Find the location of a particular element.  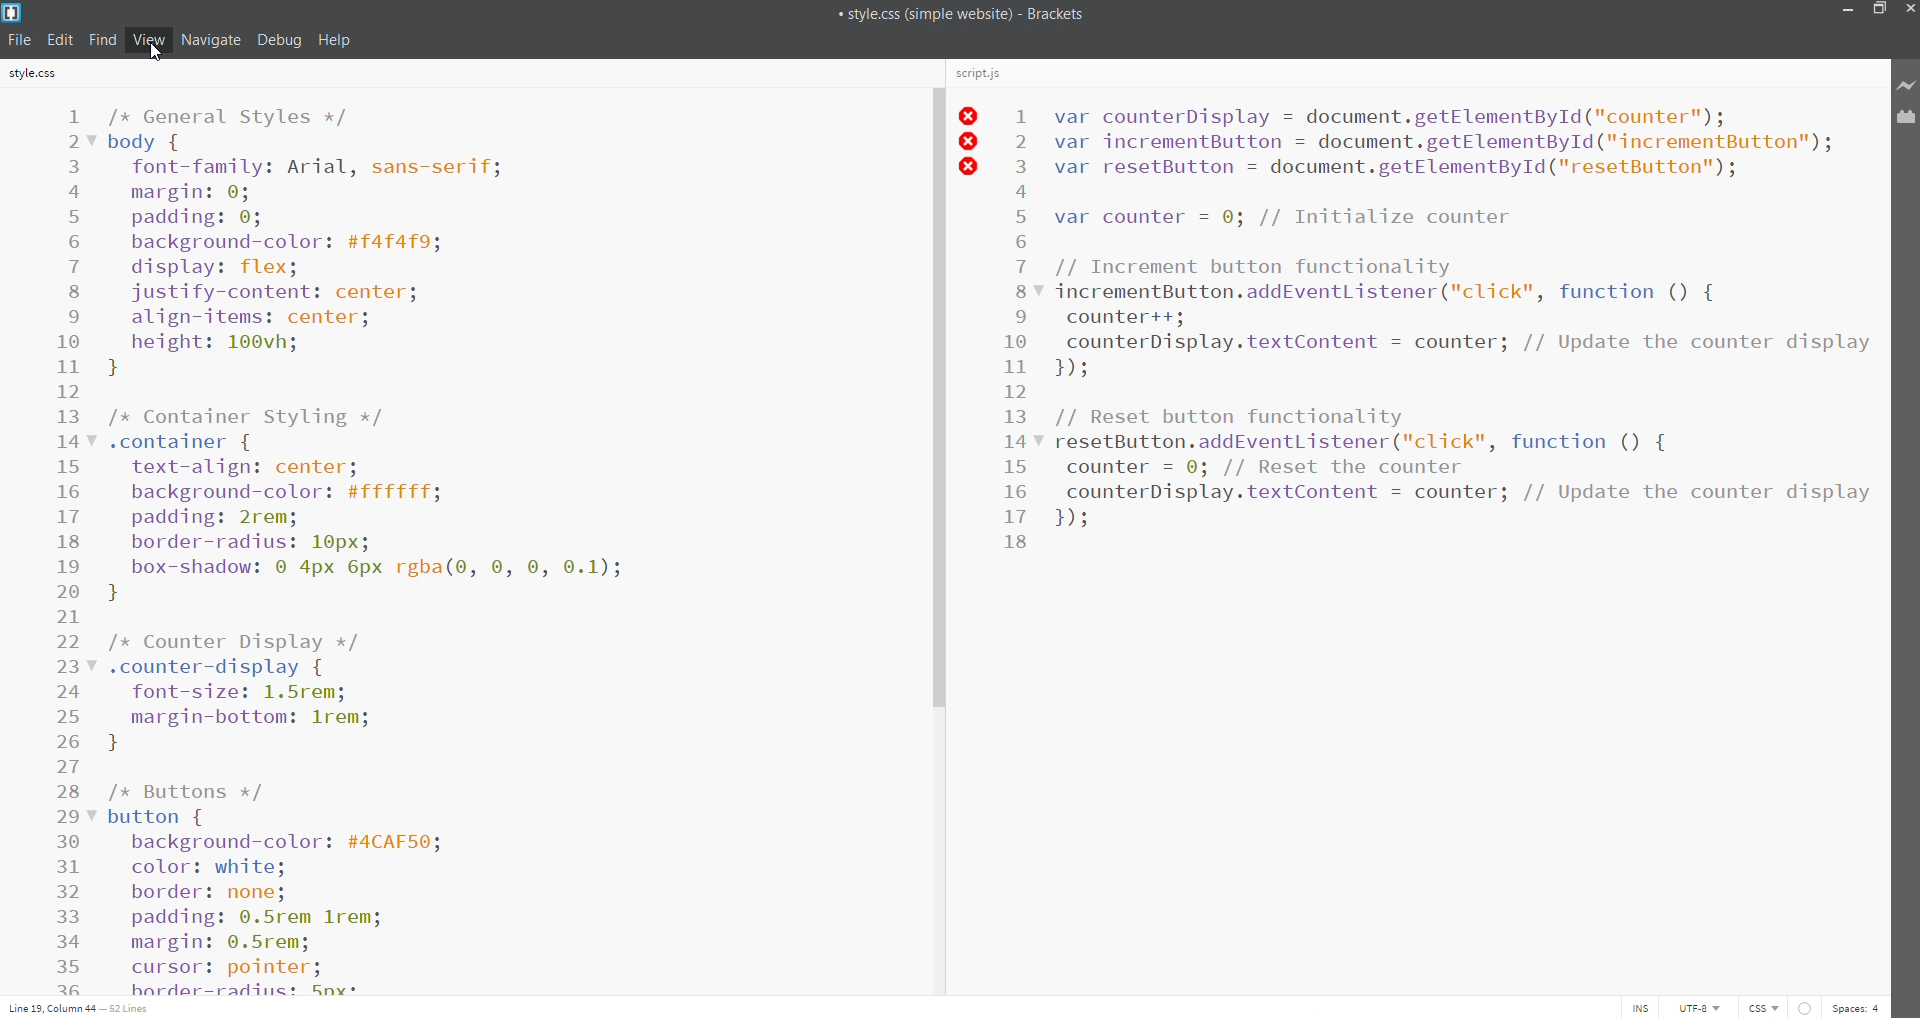

navigate is located at coordinates (208, 39).